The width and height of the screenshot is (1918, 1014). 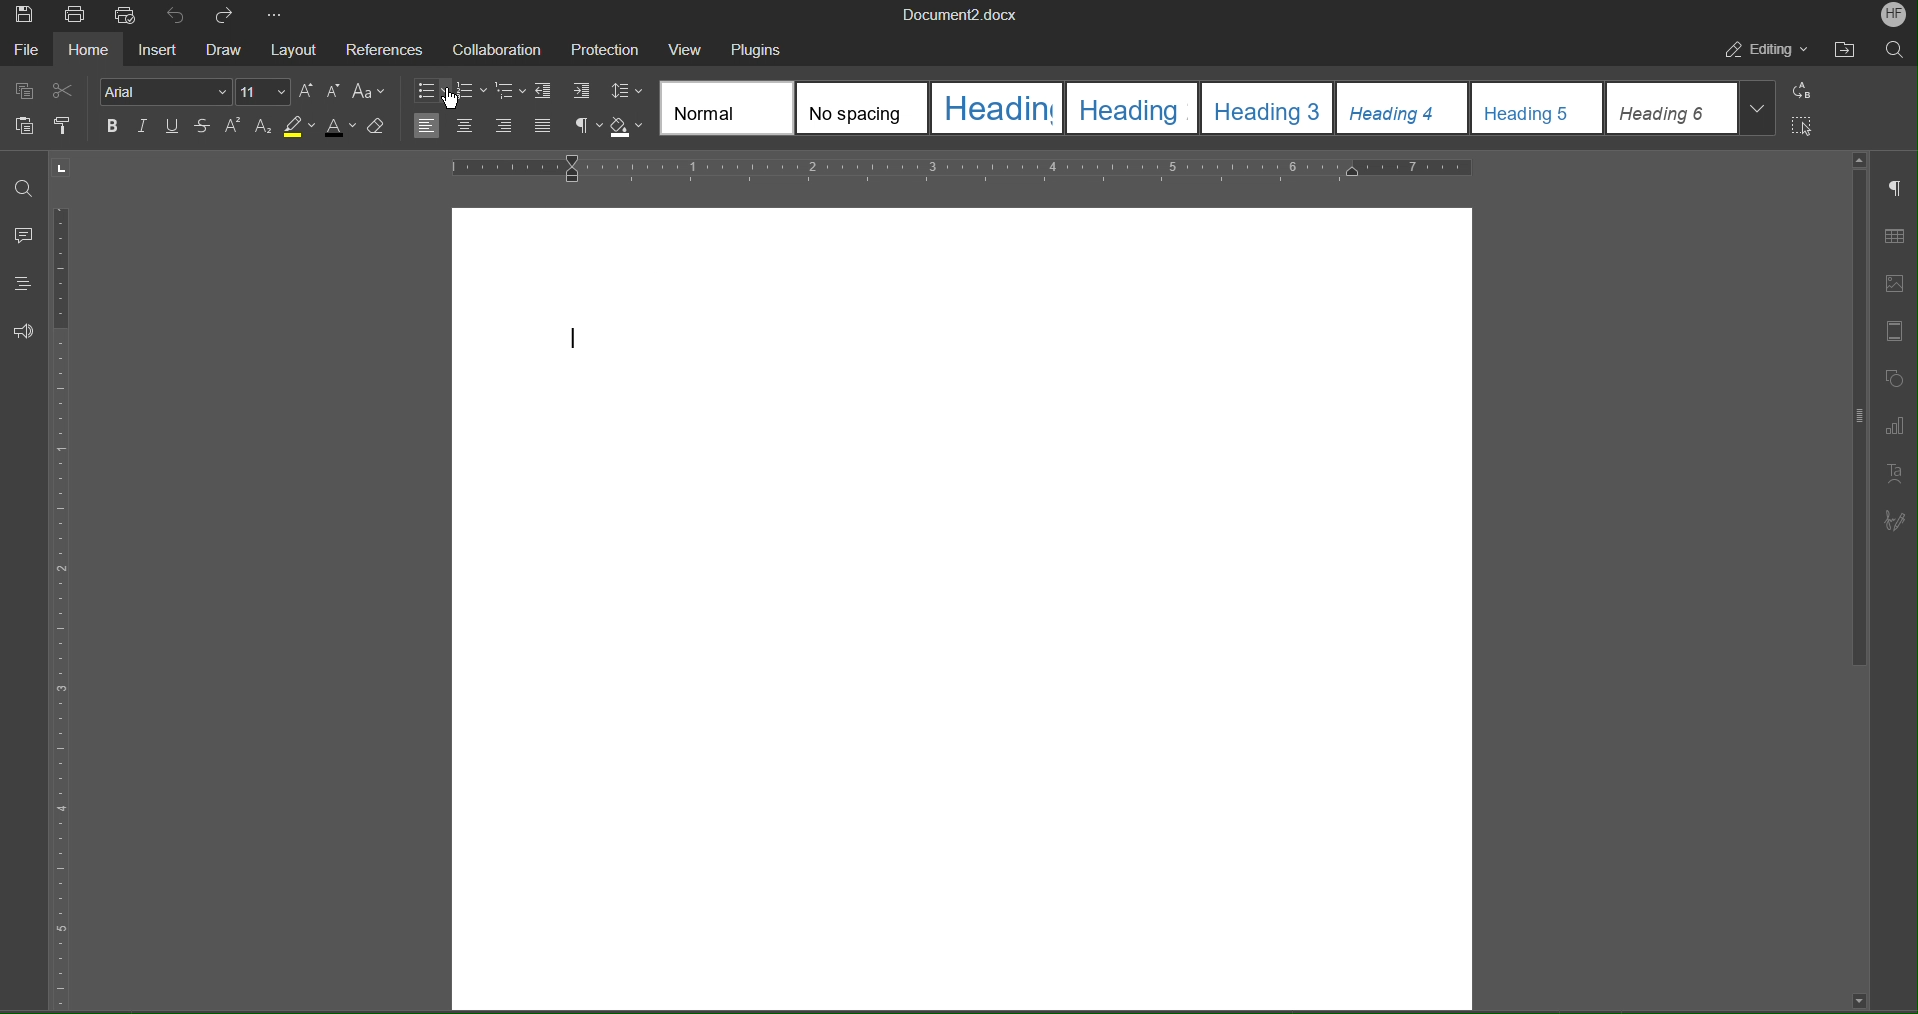 What do you see at coordinates (629, 122) in the screenshot?
I see `Shadow` at bounding box center [629, 122].